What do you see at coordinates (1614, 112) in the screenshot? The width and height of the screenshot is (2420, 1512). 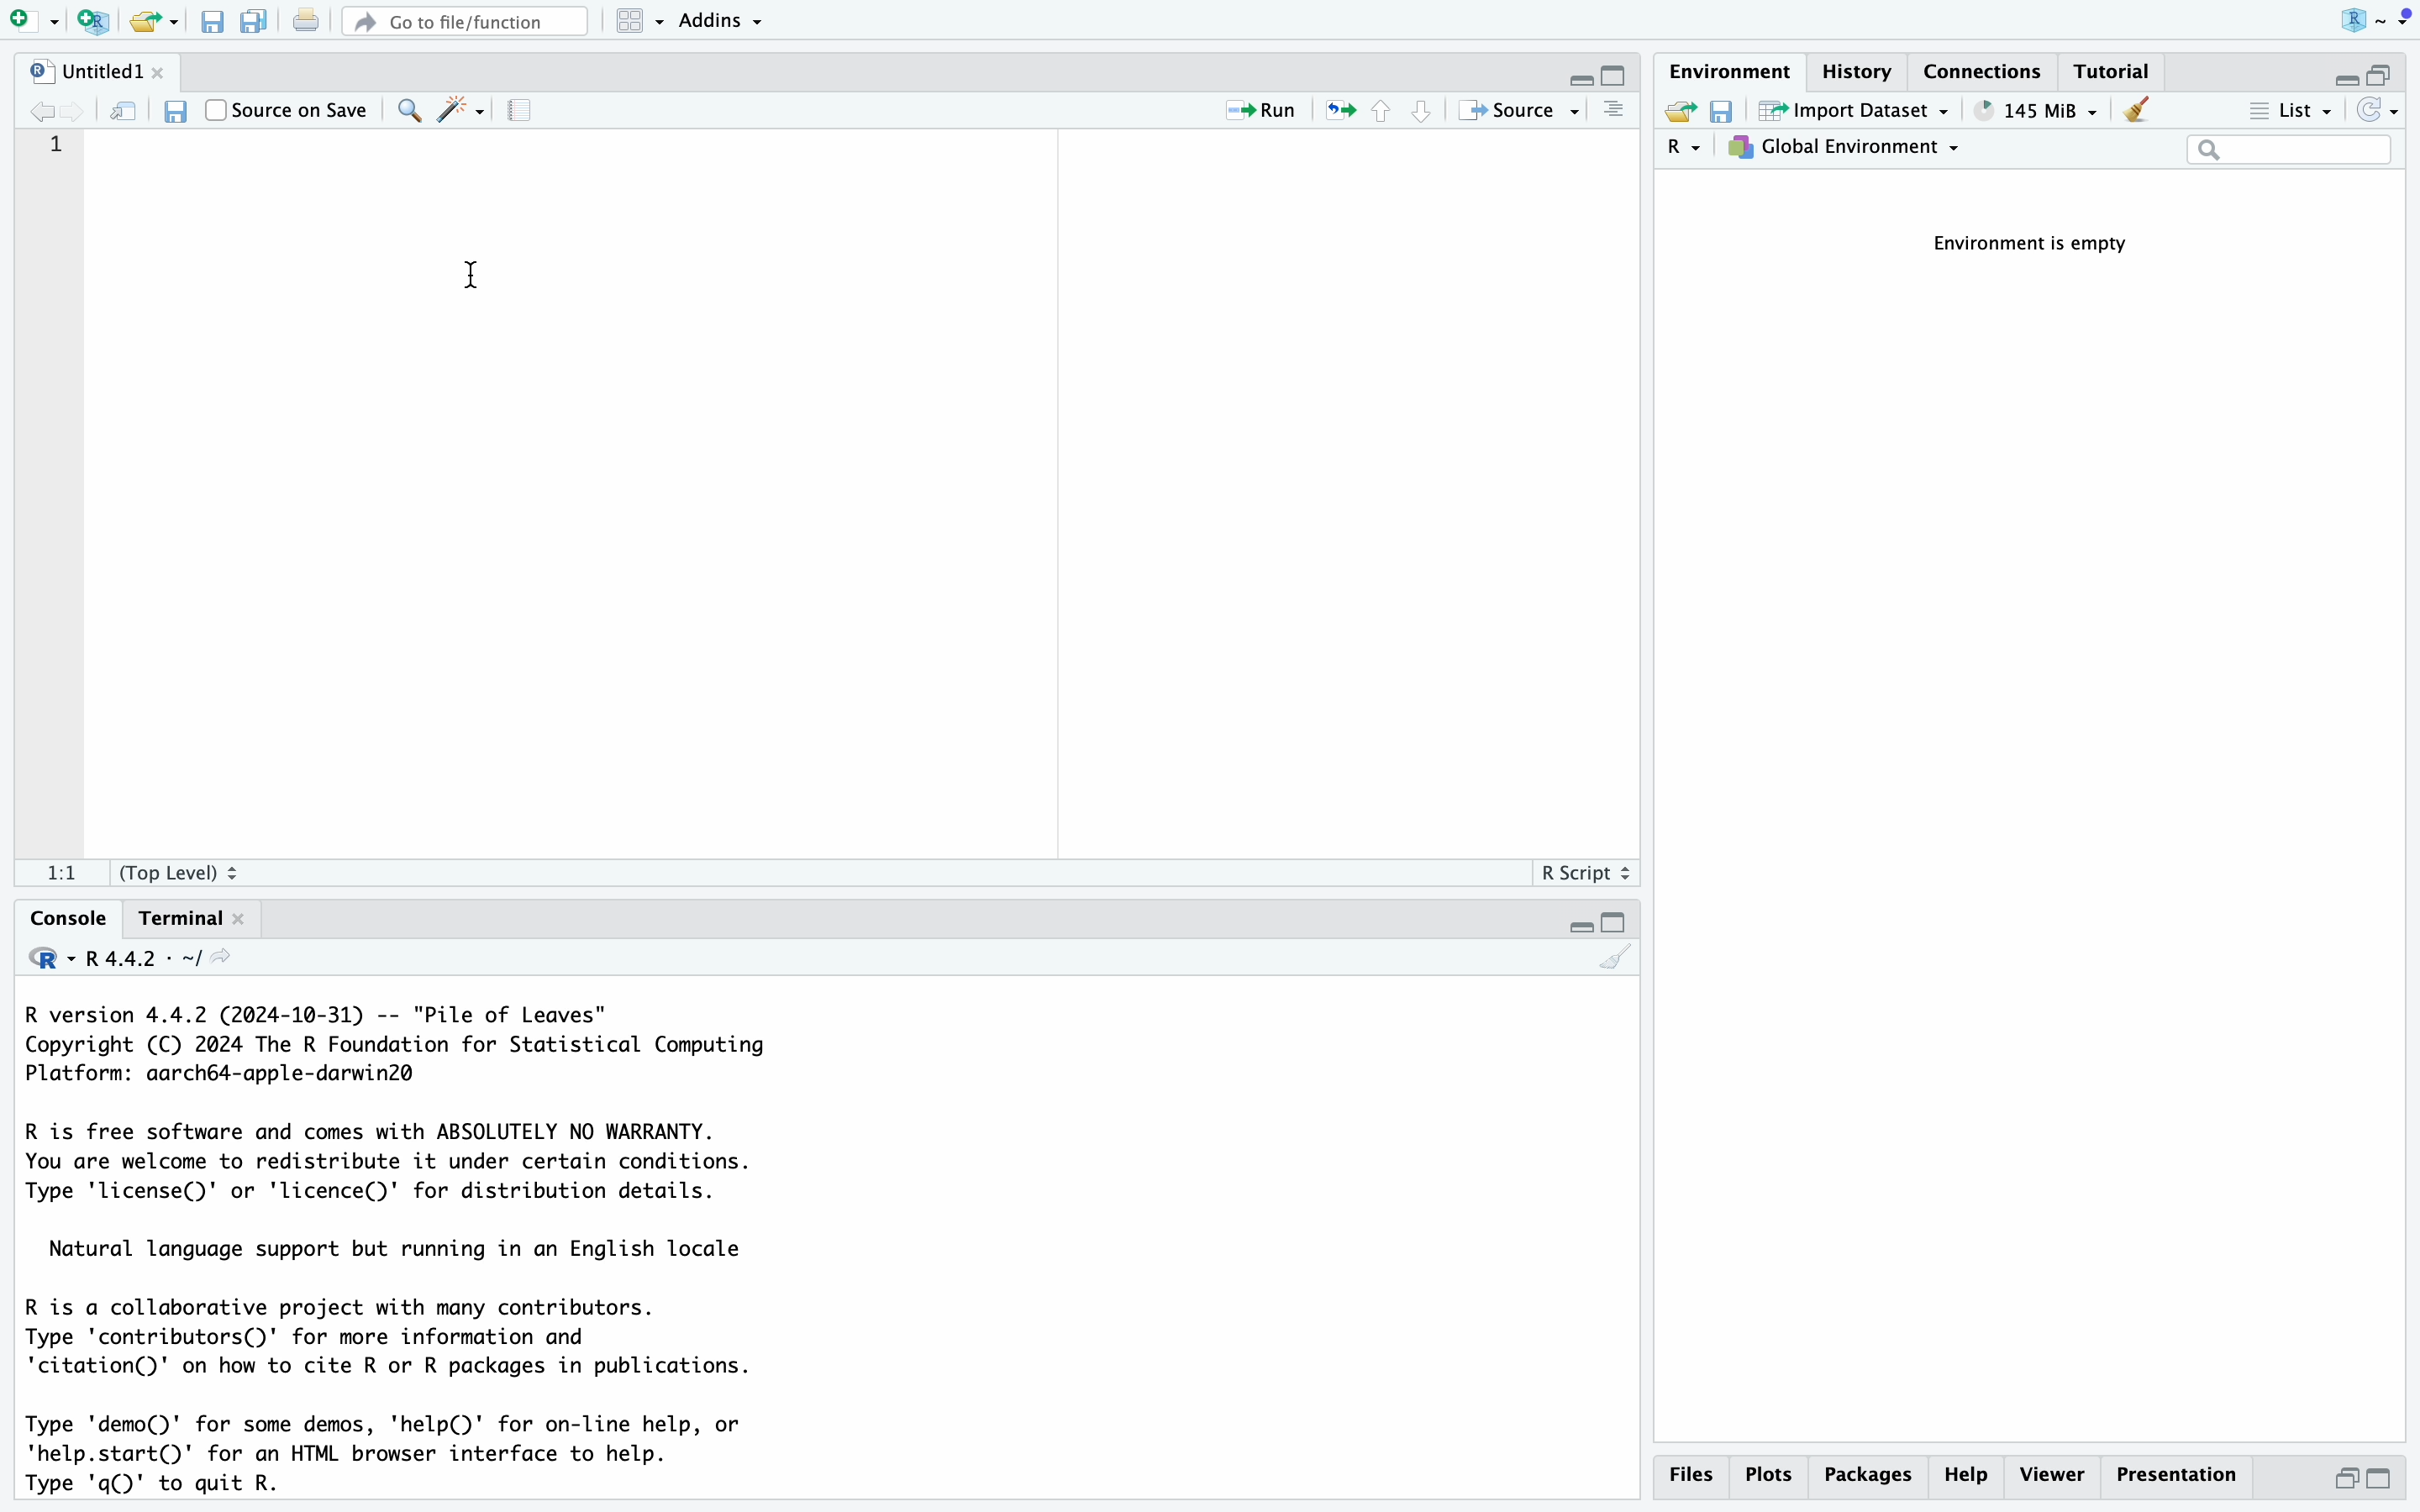 I see `console` at bounding box center [1614, 112].